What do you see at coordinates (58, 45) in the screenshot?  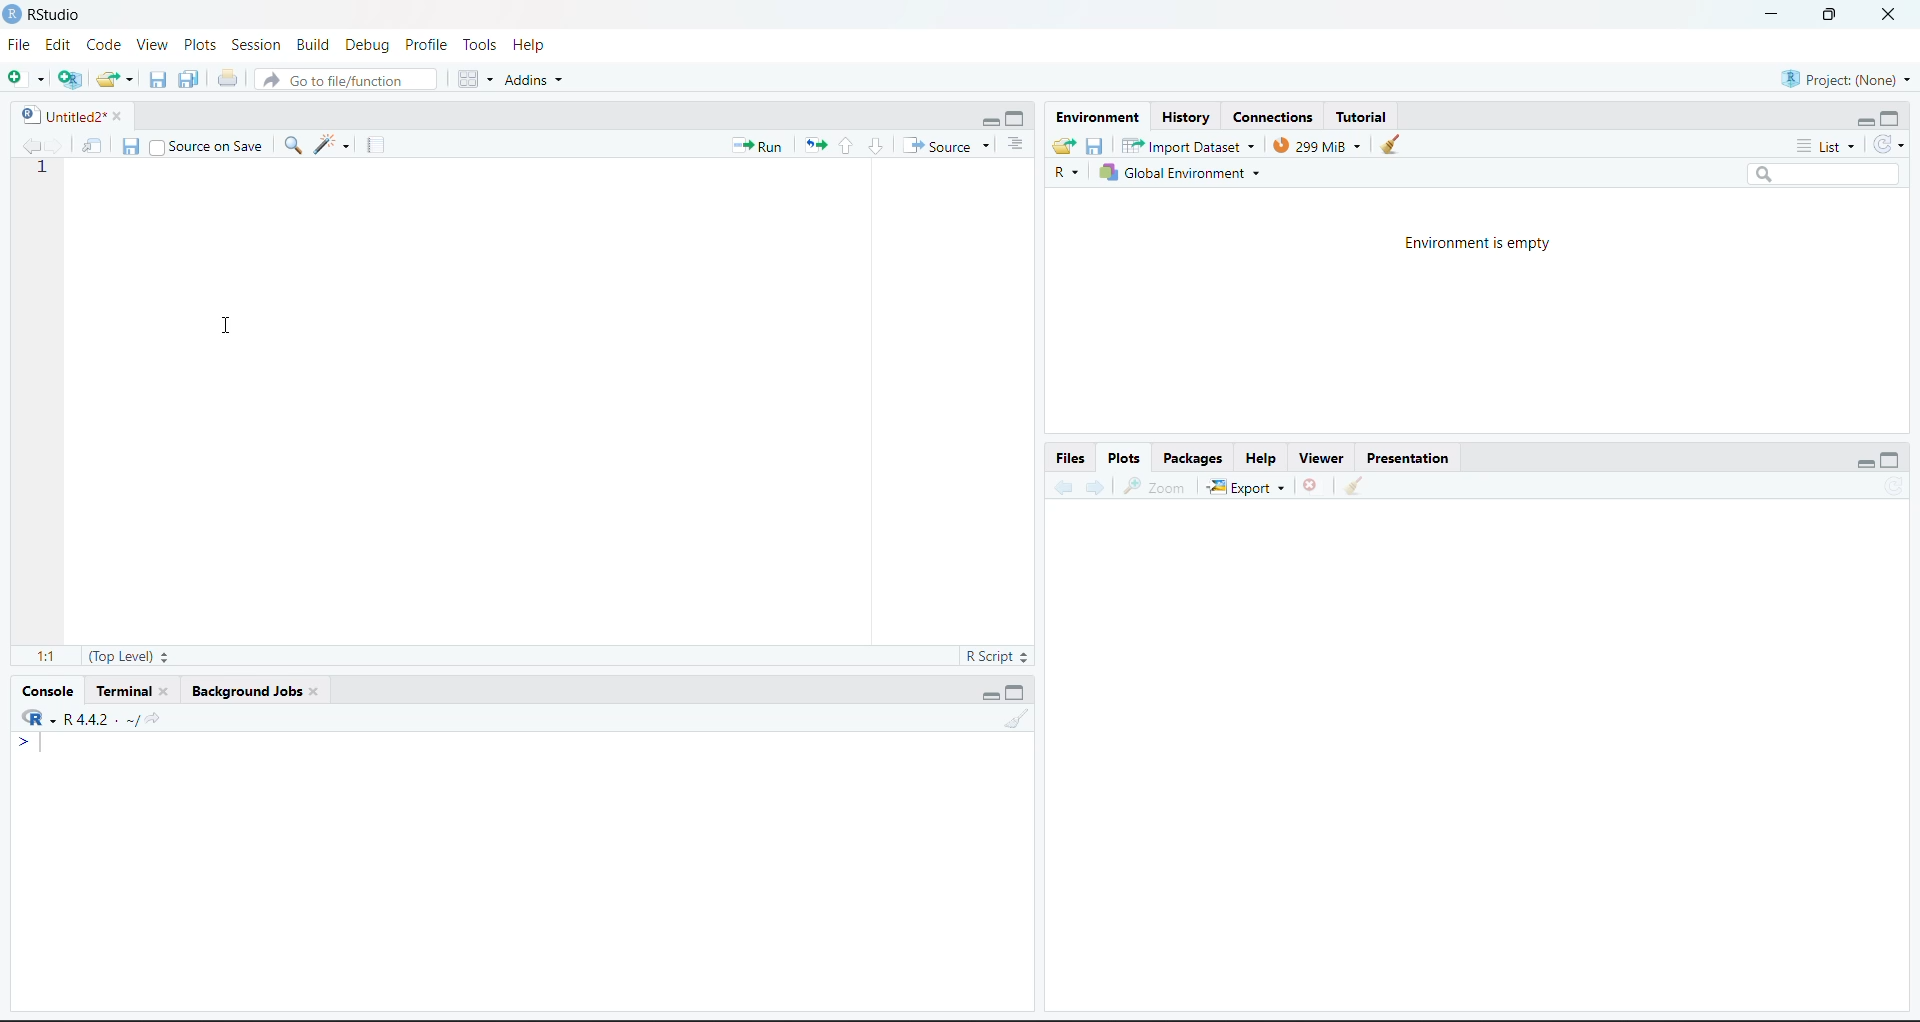 I see `Edit` at bounding box center [58, 45].